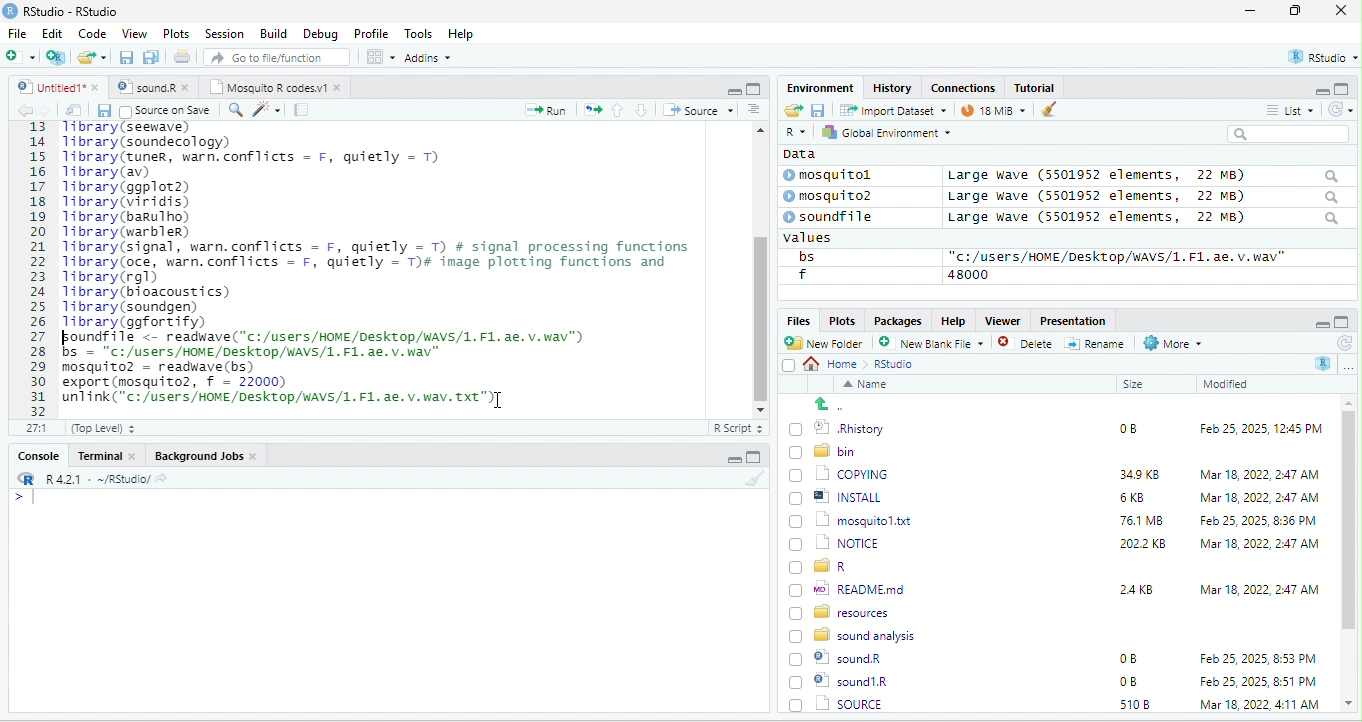 The width and height of the screenshot is (1362, 722). What do you see at coordinates (167, 112) in the screenshot?
I see `source on Save` at bounding box center [167, 112].